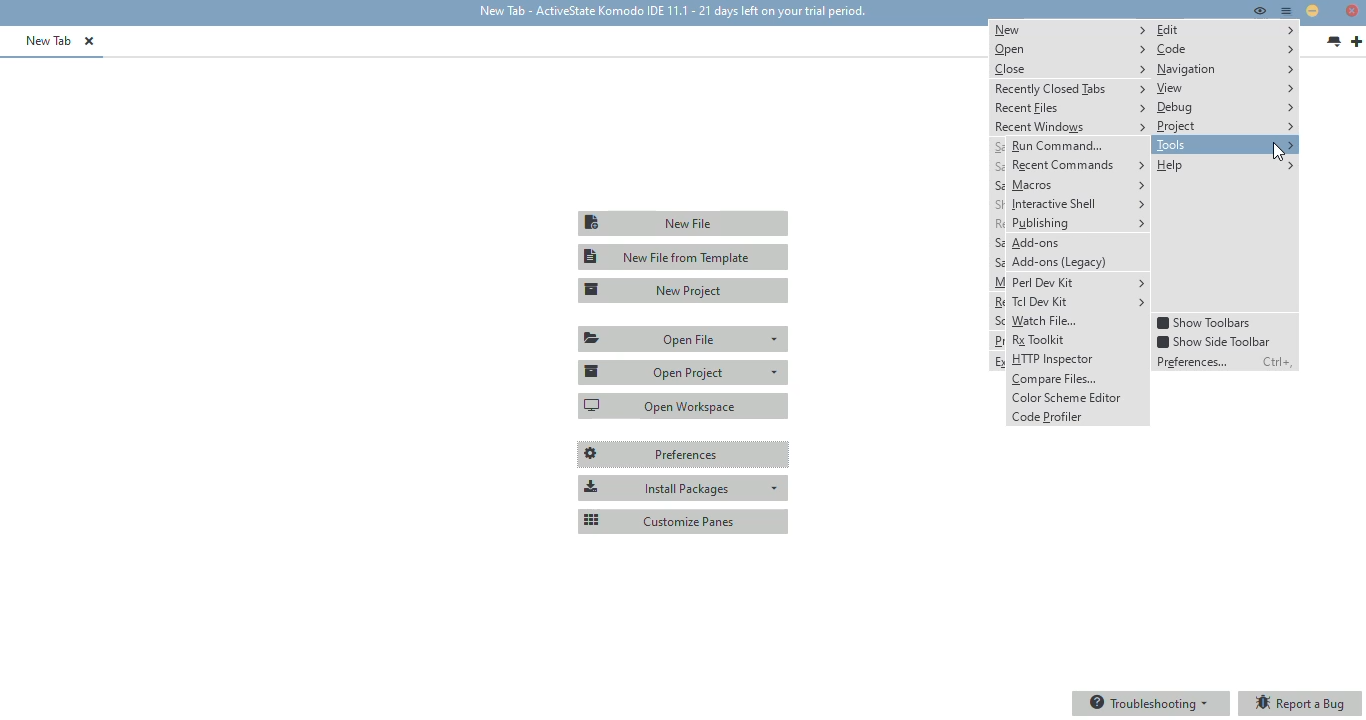  I want to click on Tcl Dev Kit, so click(1079, 302).